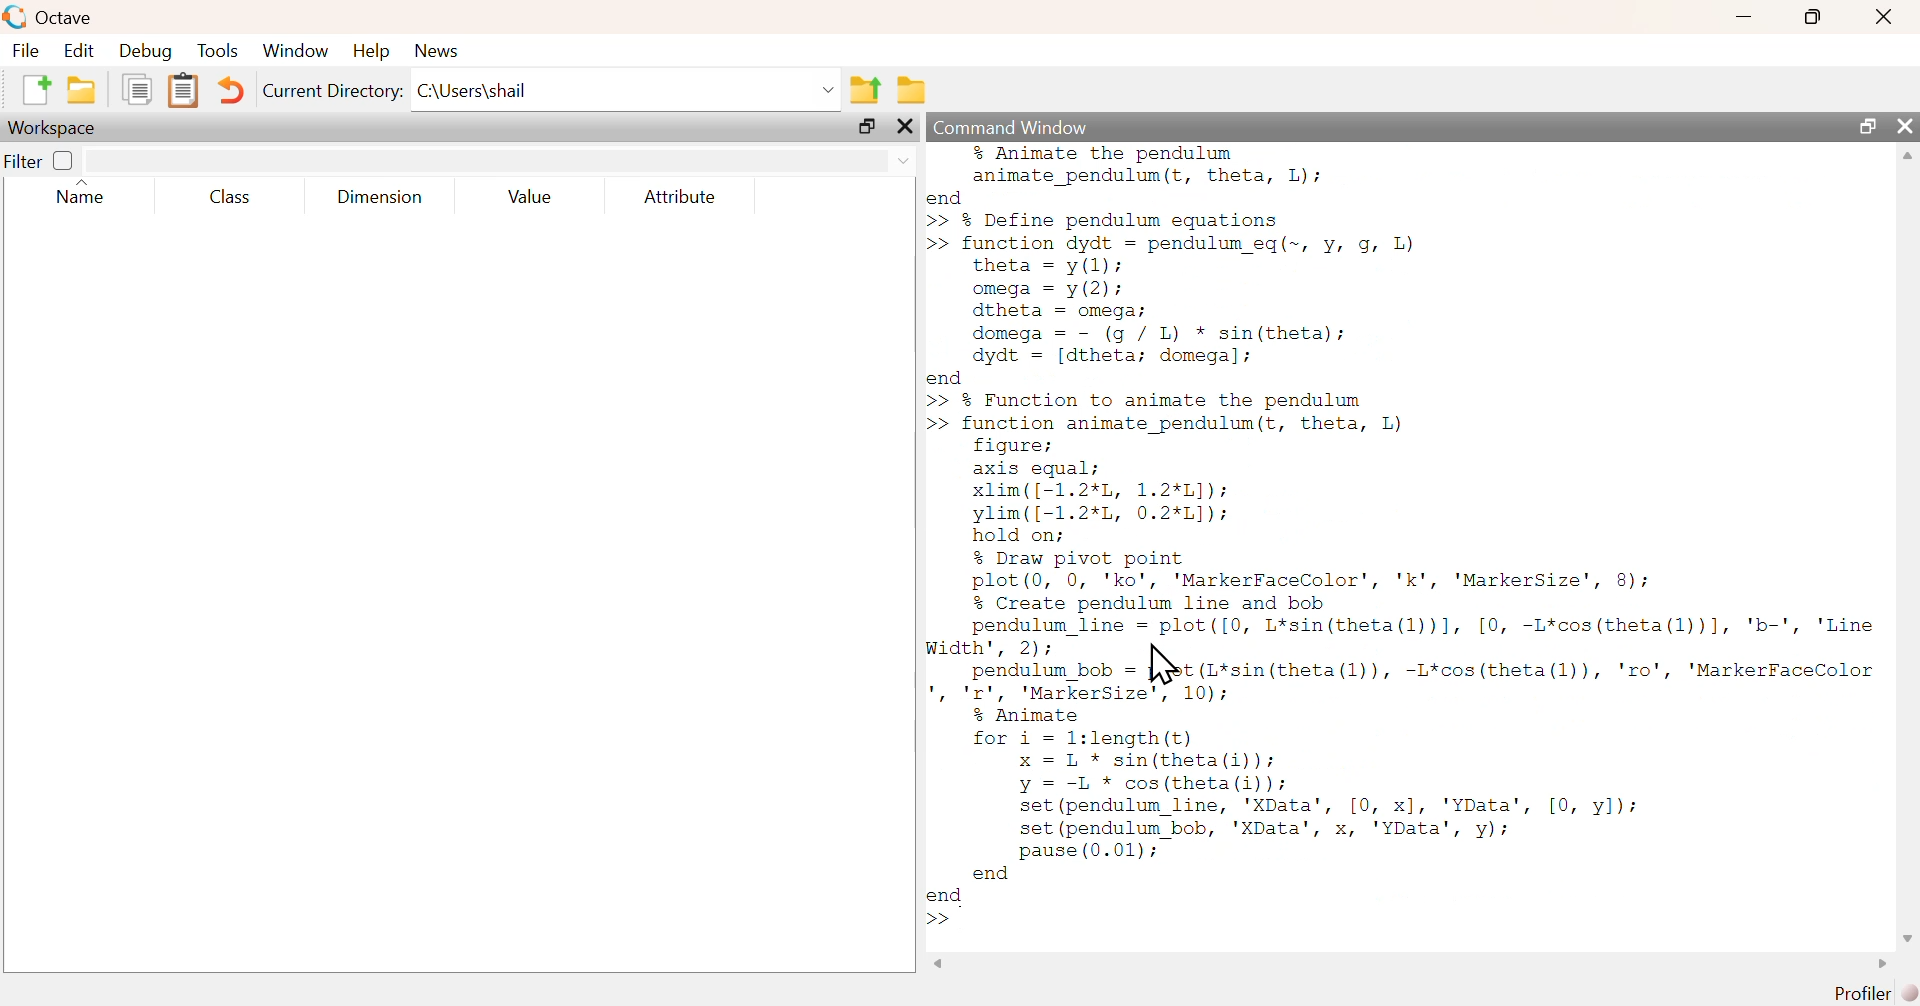 The width and height of the screenshot is (1920, 1006). I want to click on Debug, so click(143, 52).